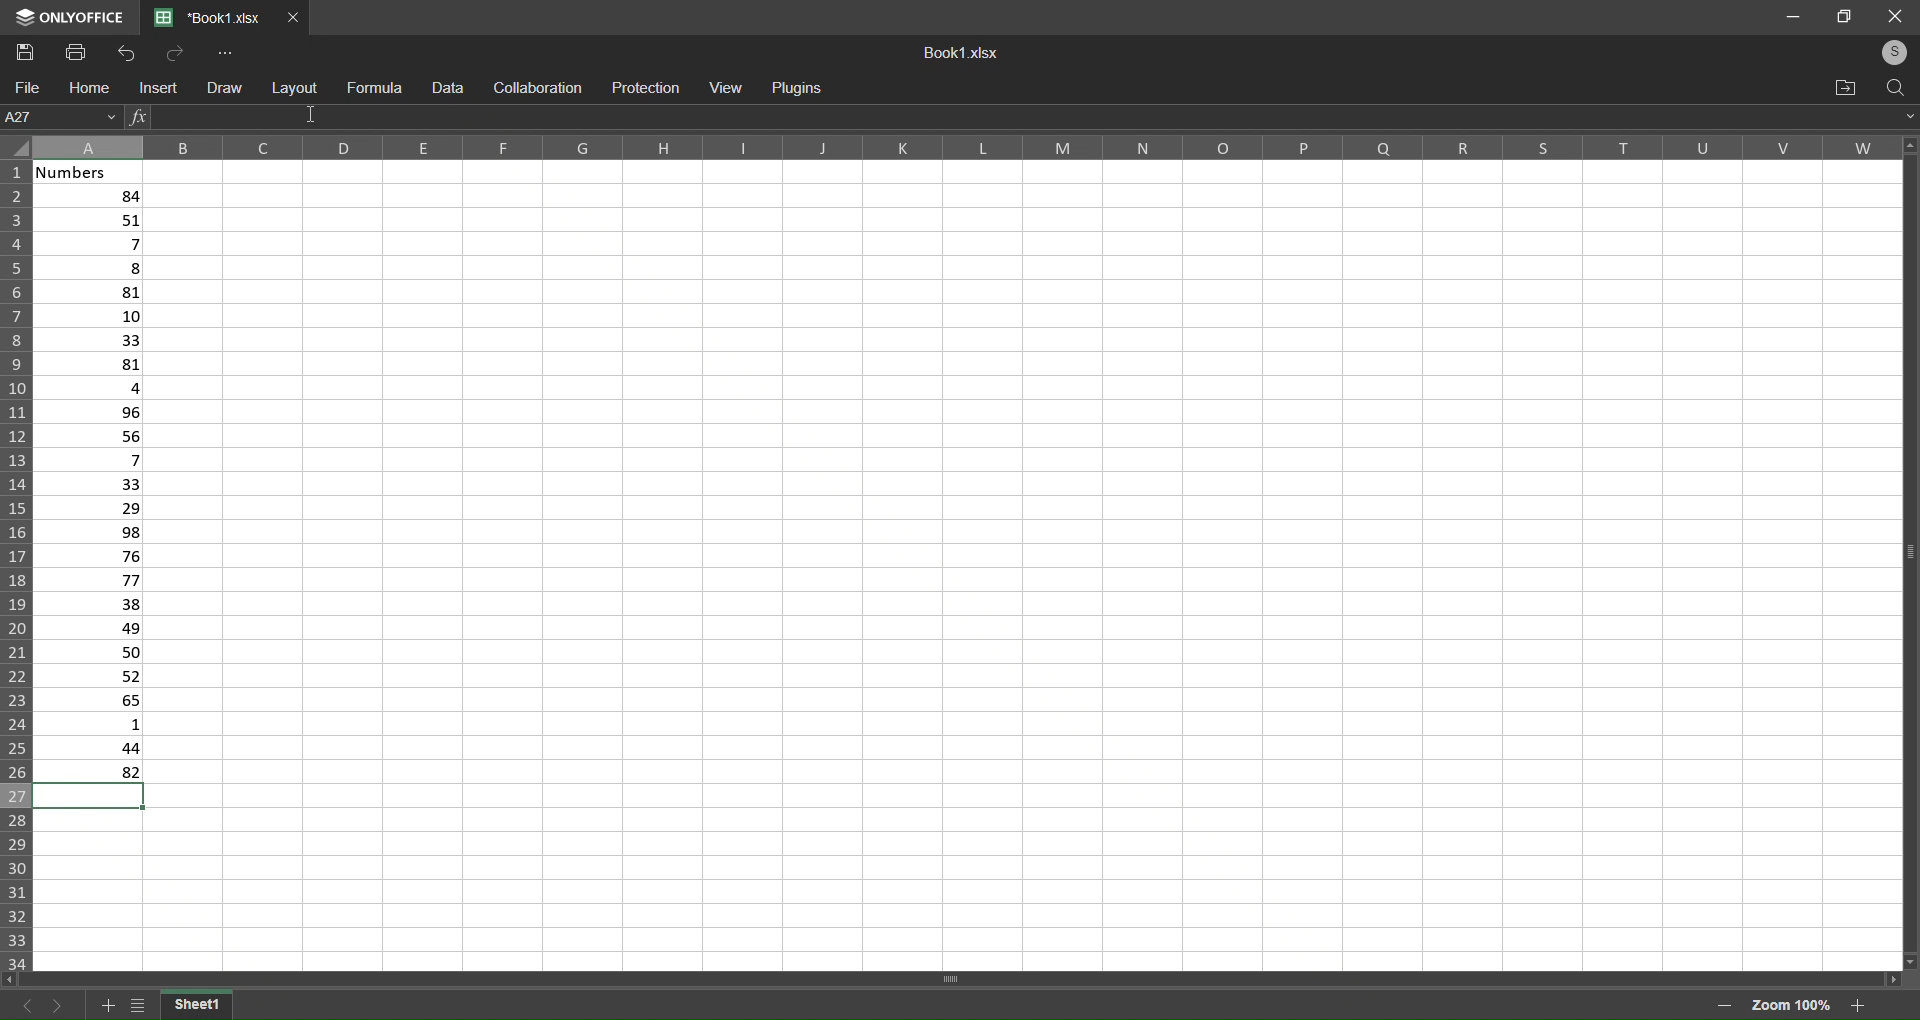  I want to click on move right, so click(1902, 983).